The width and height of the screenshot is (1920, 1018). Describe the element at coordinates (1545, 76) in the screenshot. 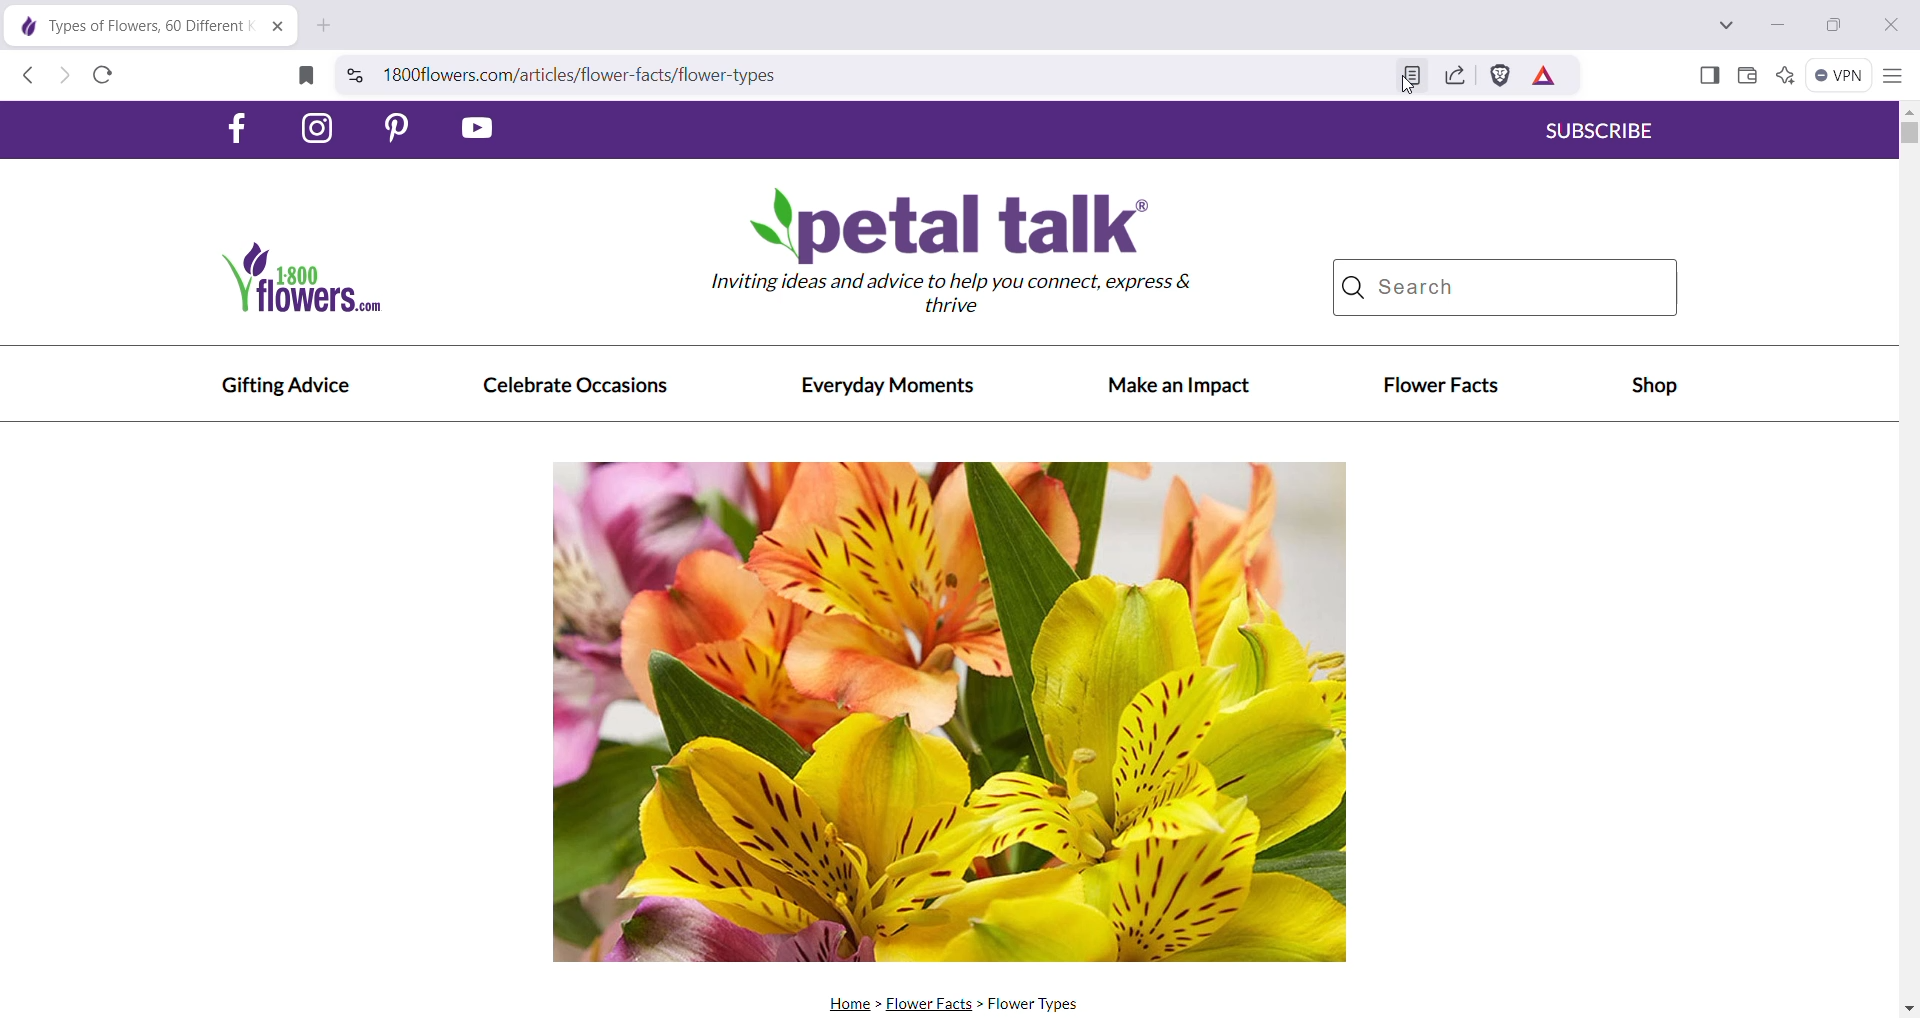

I see `Earn tokens for private ads you see in brave` at that location.